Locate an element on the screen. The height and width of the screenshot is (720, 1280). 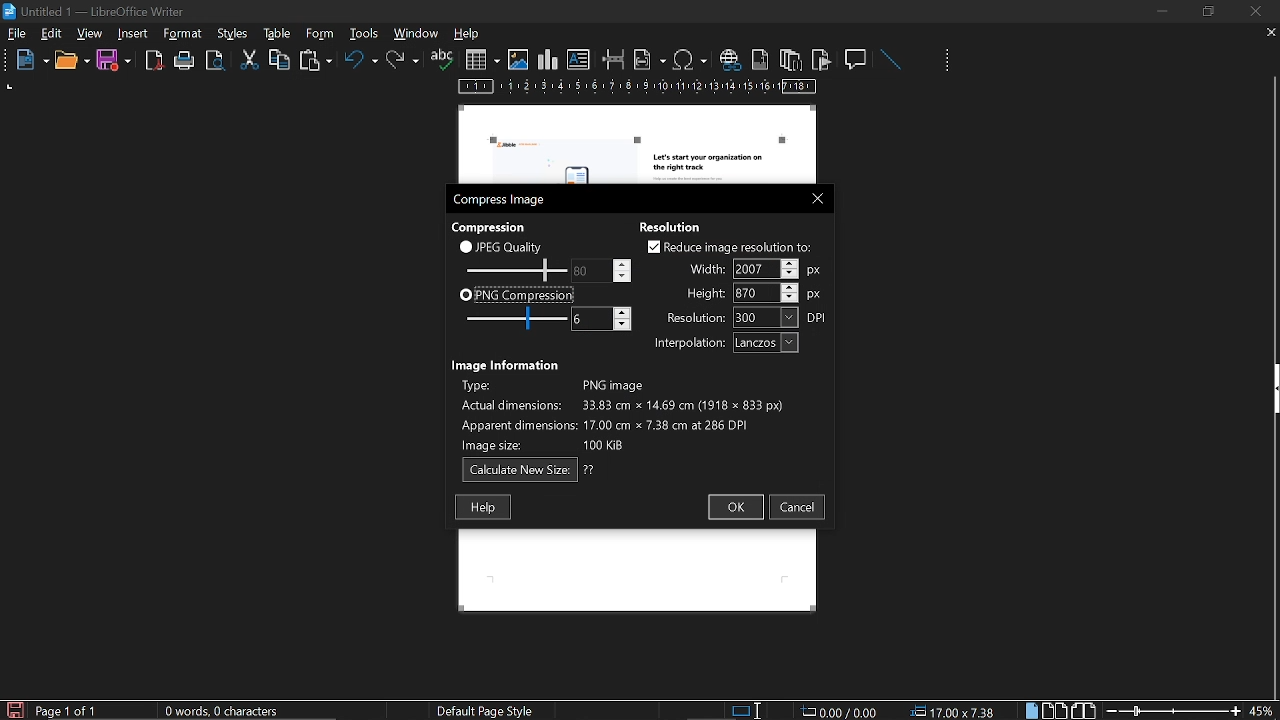
insert hyperlink is located at coordinates (729, 61).